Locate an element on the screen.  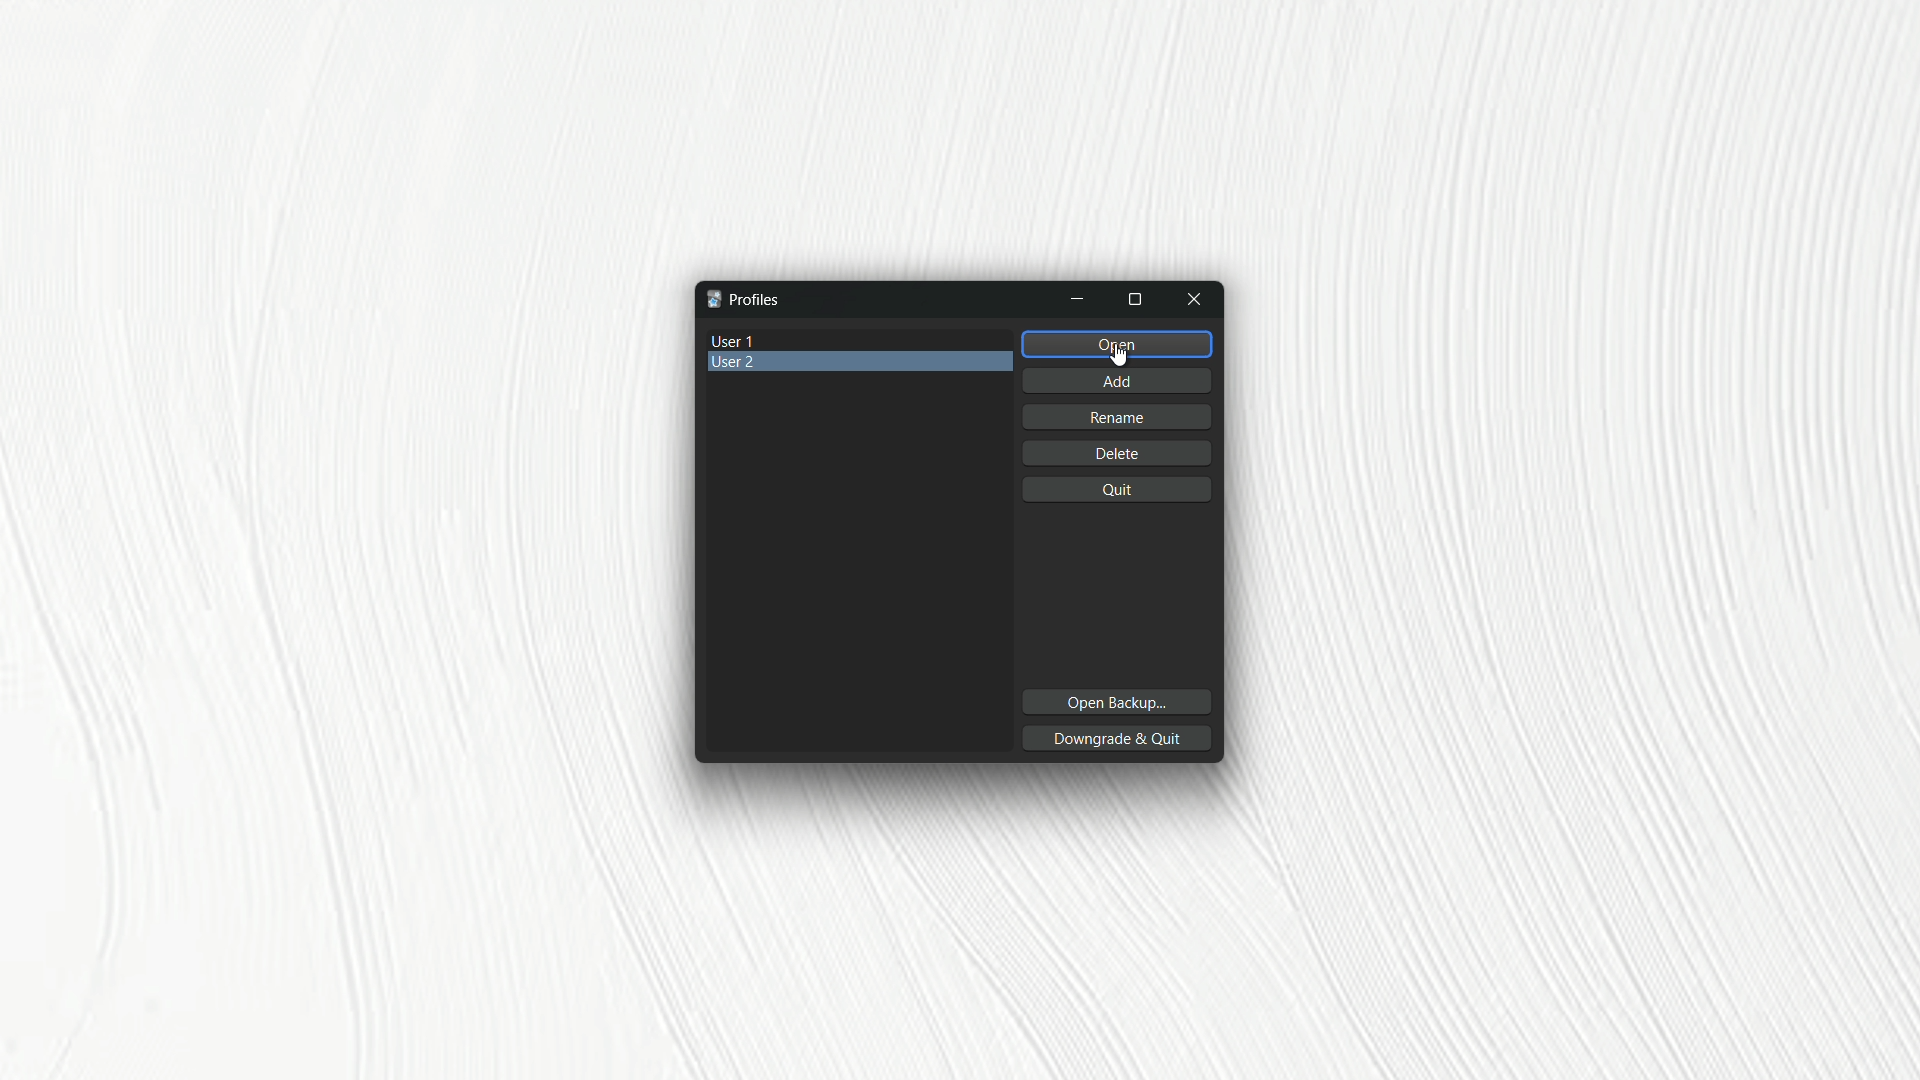
Rename is located at coordinates (1123, 416).